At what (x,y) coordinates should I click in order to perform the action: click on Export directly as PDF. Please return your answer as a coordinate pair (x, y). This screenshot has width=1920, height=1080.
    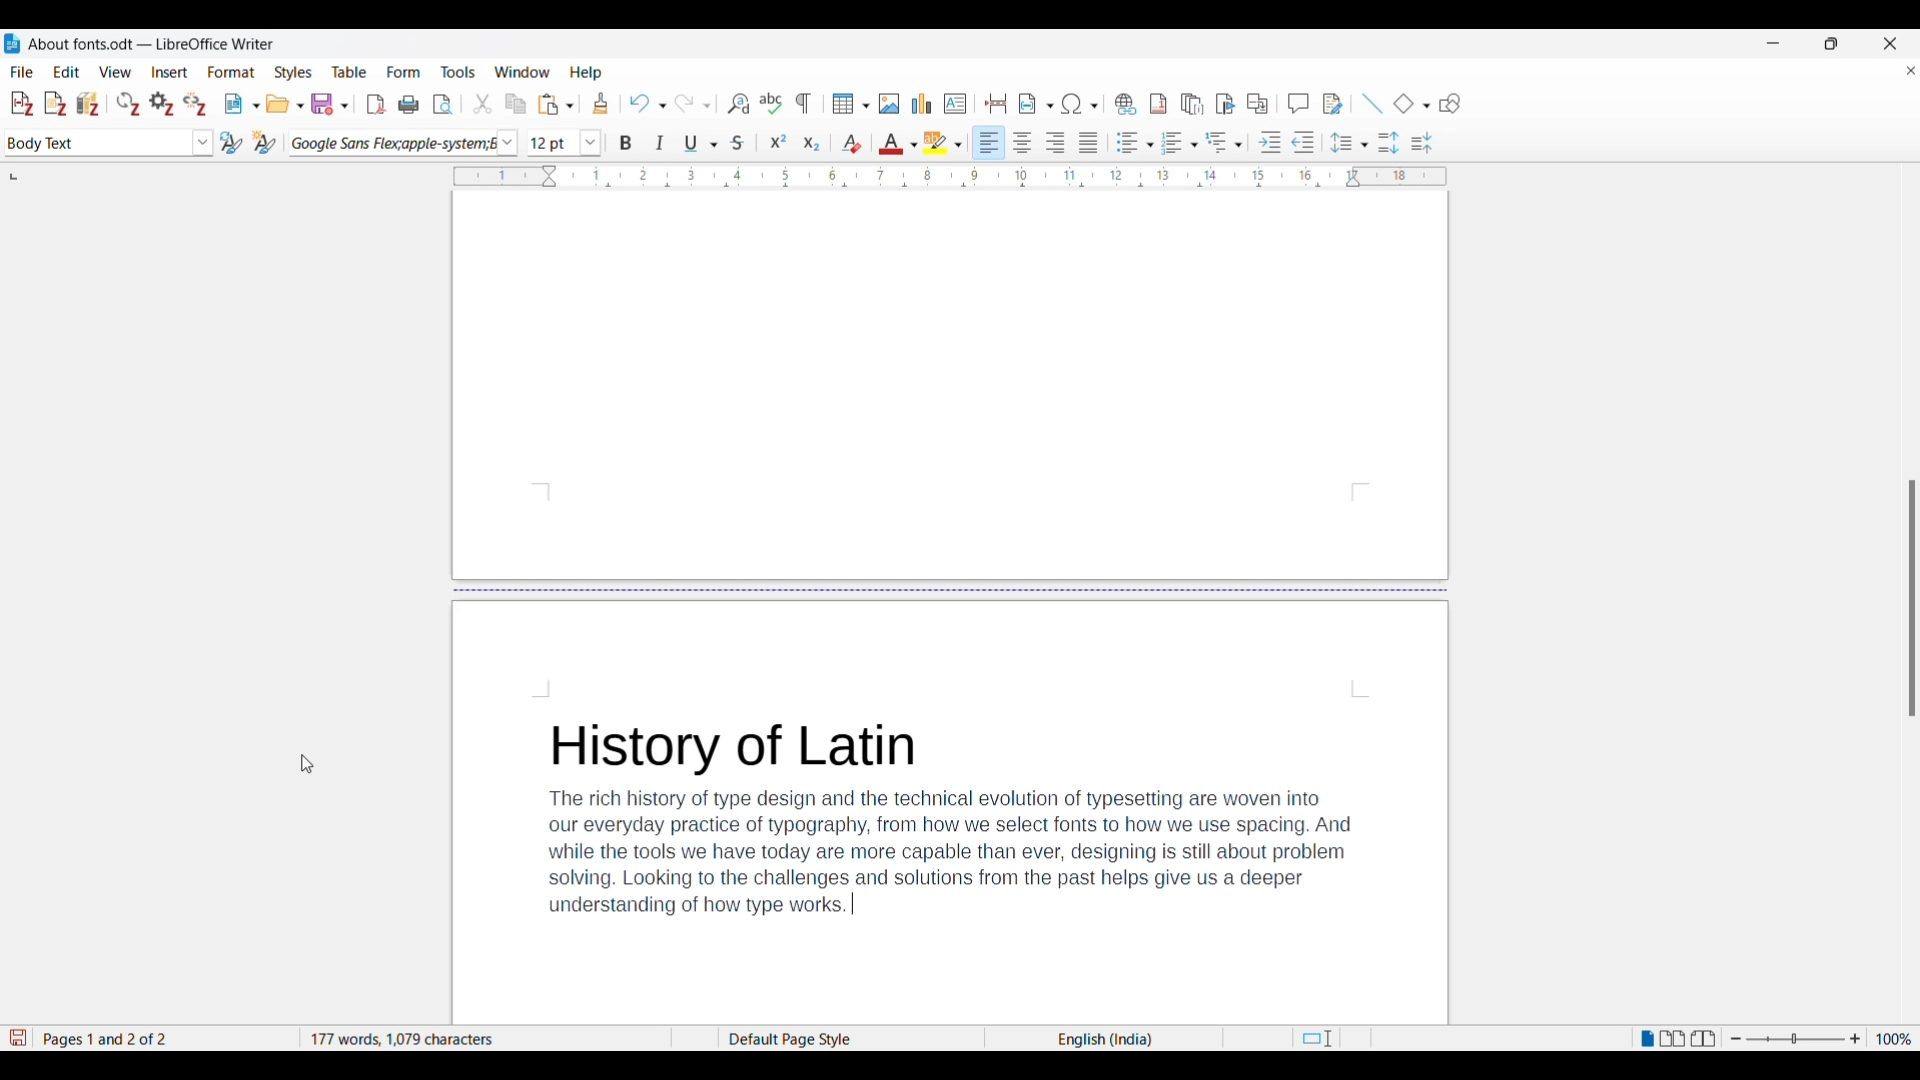
    Looking at the image, I should click on (376, 105).